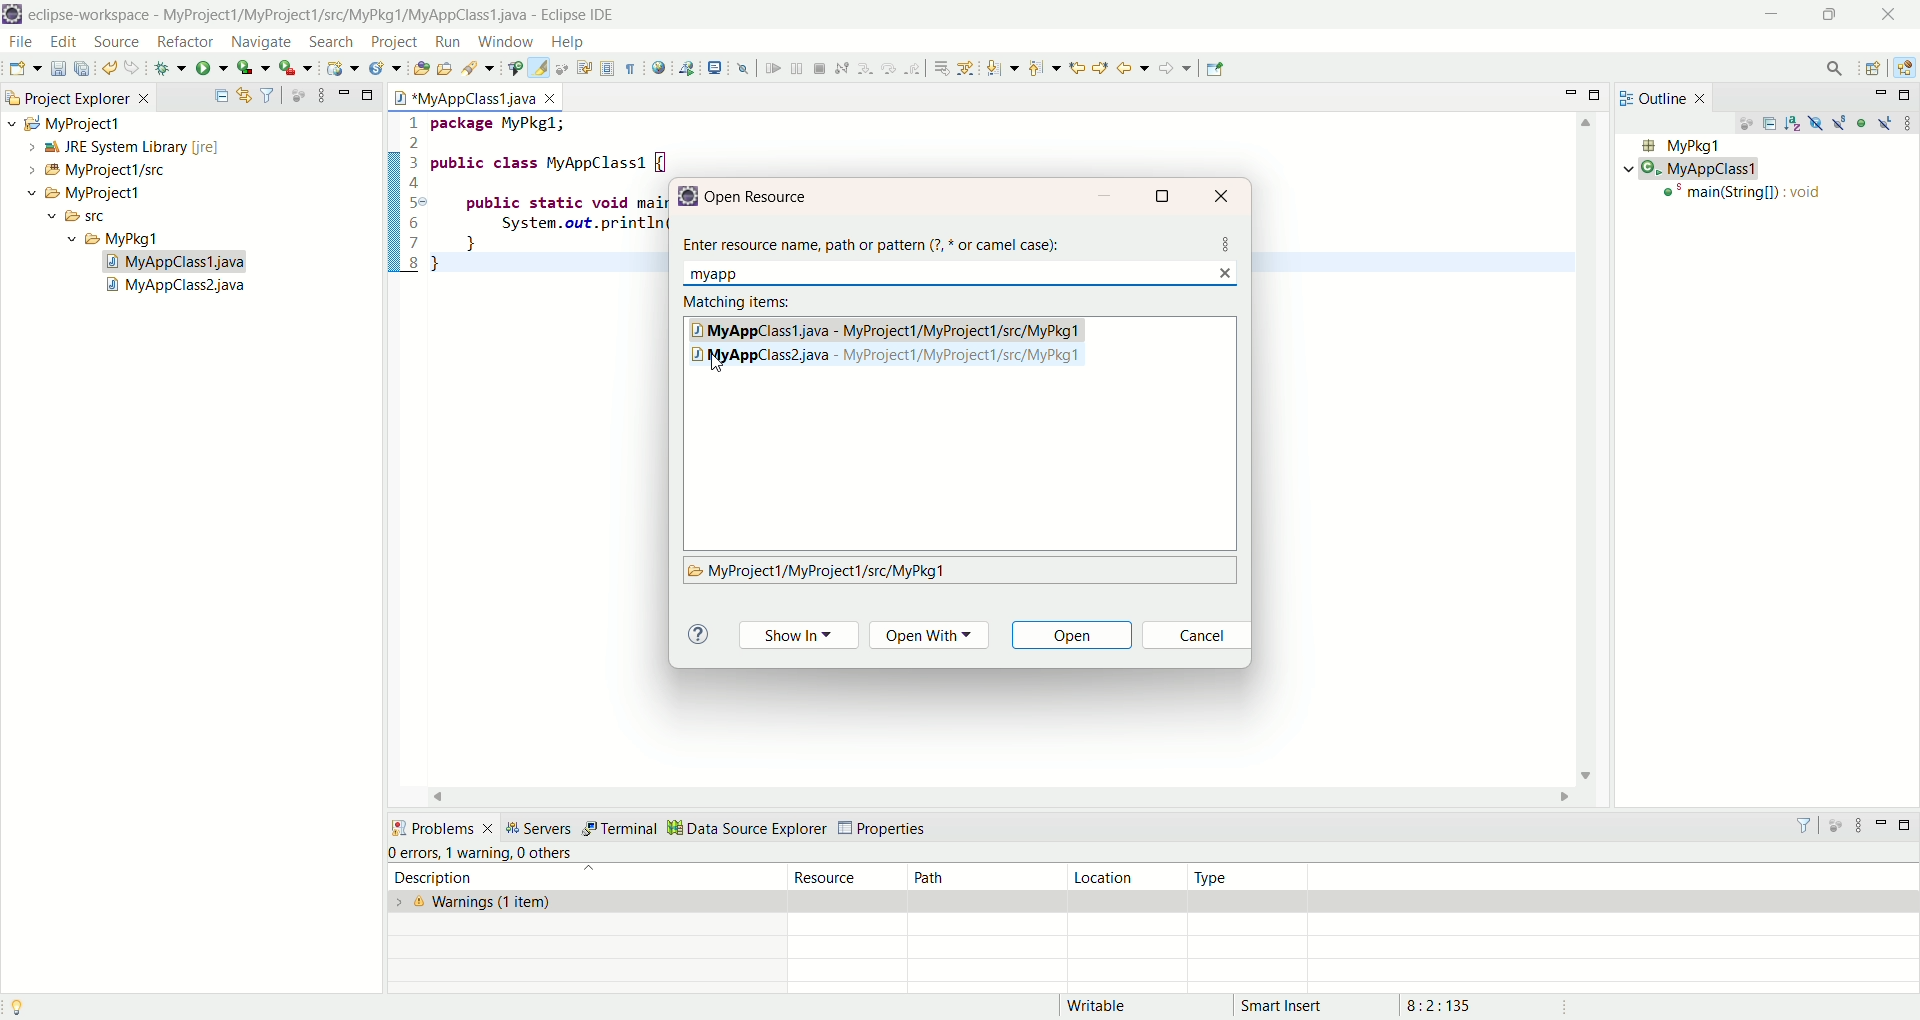  I want to click on navigate, so click(261, 39).